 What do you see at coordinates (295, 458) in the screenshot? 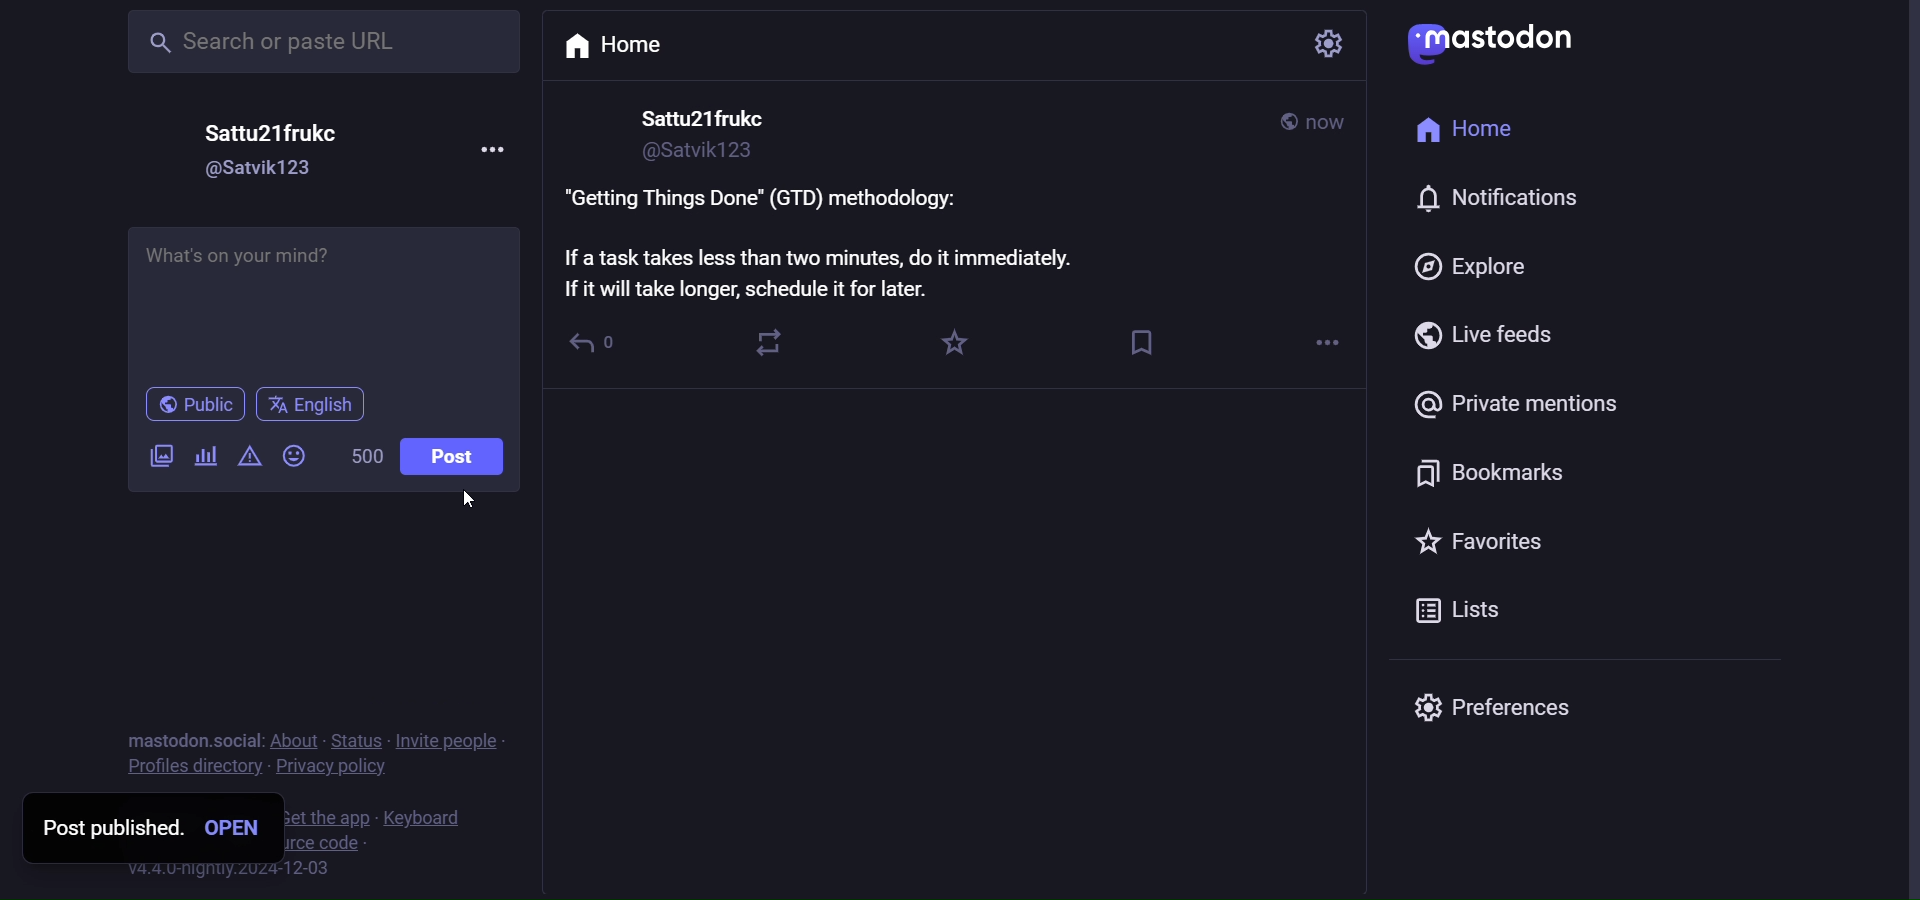
I see `emoji` at bounding box center [295, 458].